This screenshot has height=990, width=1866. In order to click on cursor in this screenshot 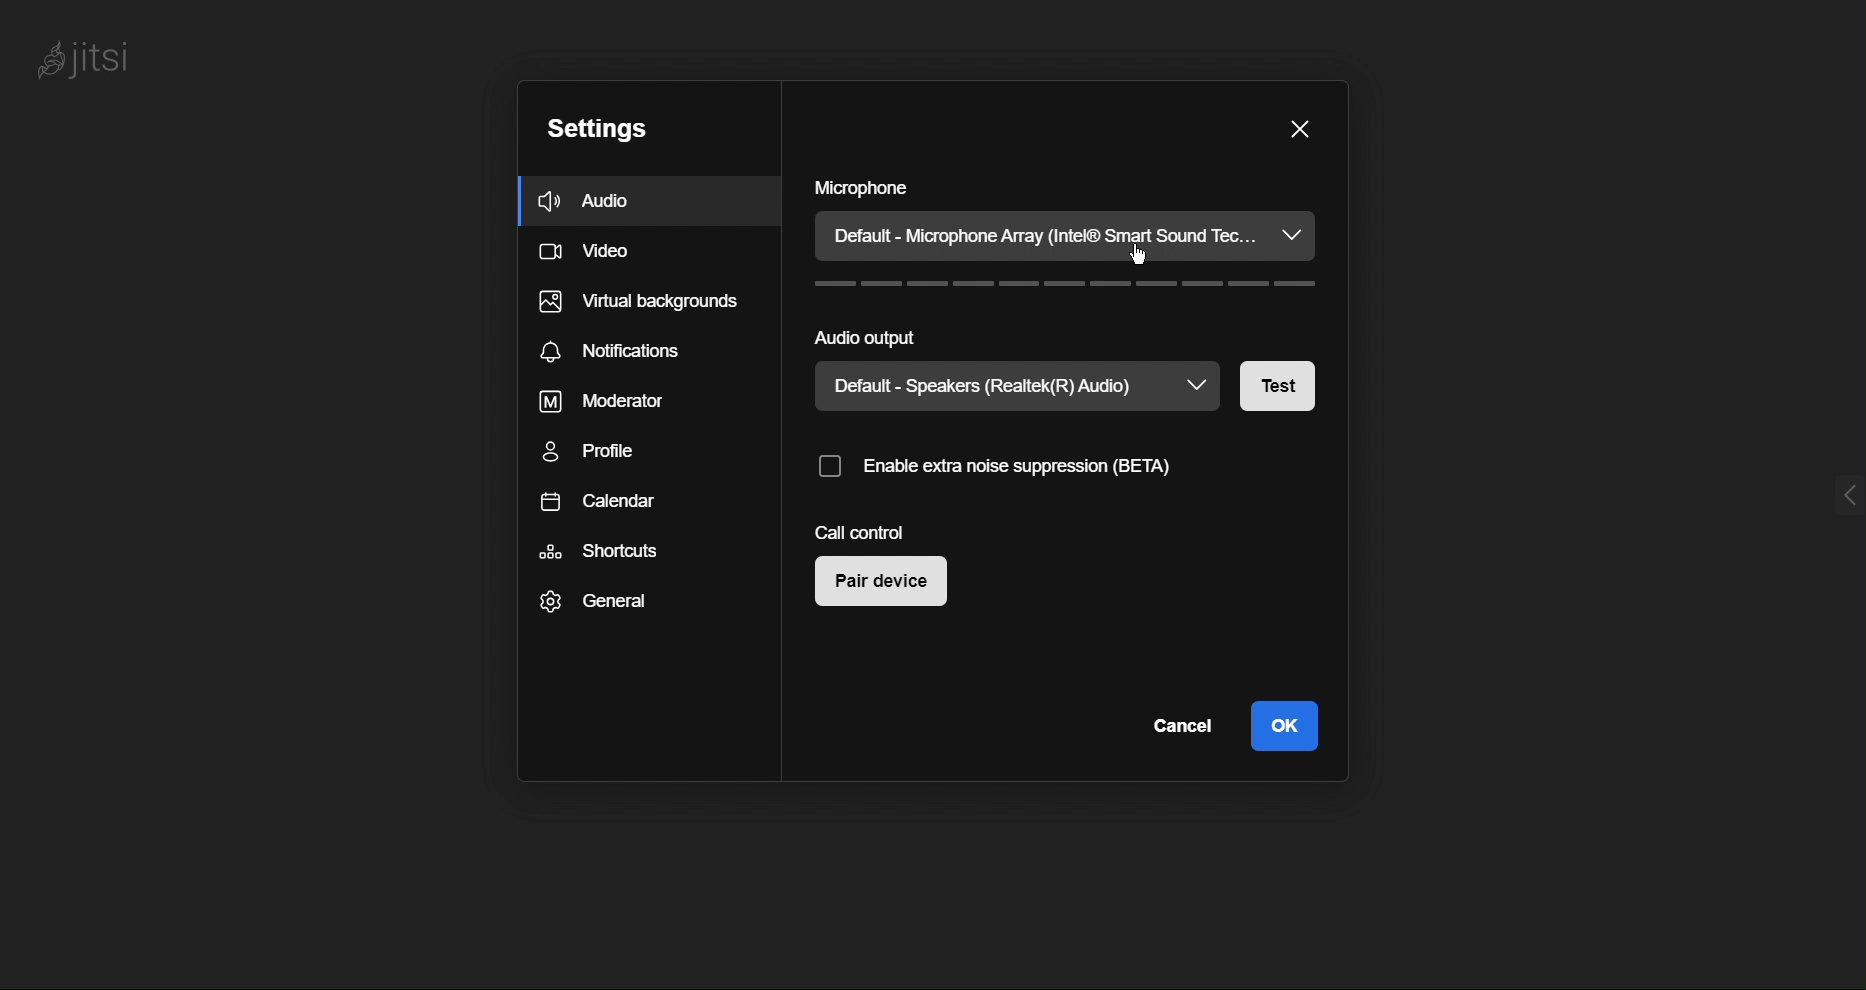, I will do `click(1145, 260)`.